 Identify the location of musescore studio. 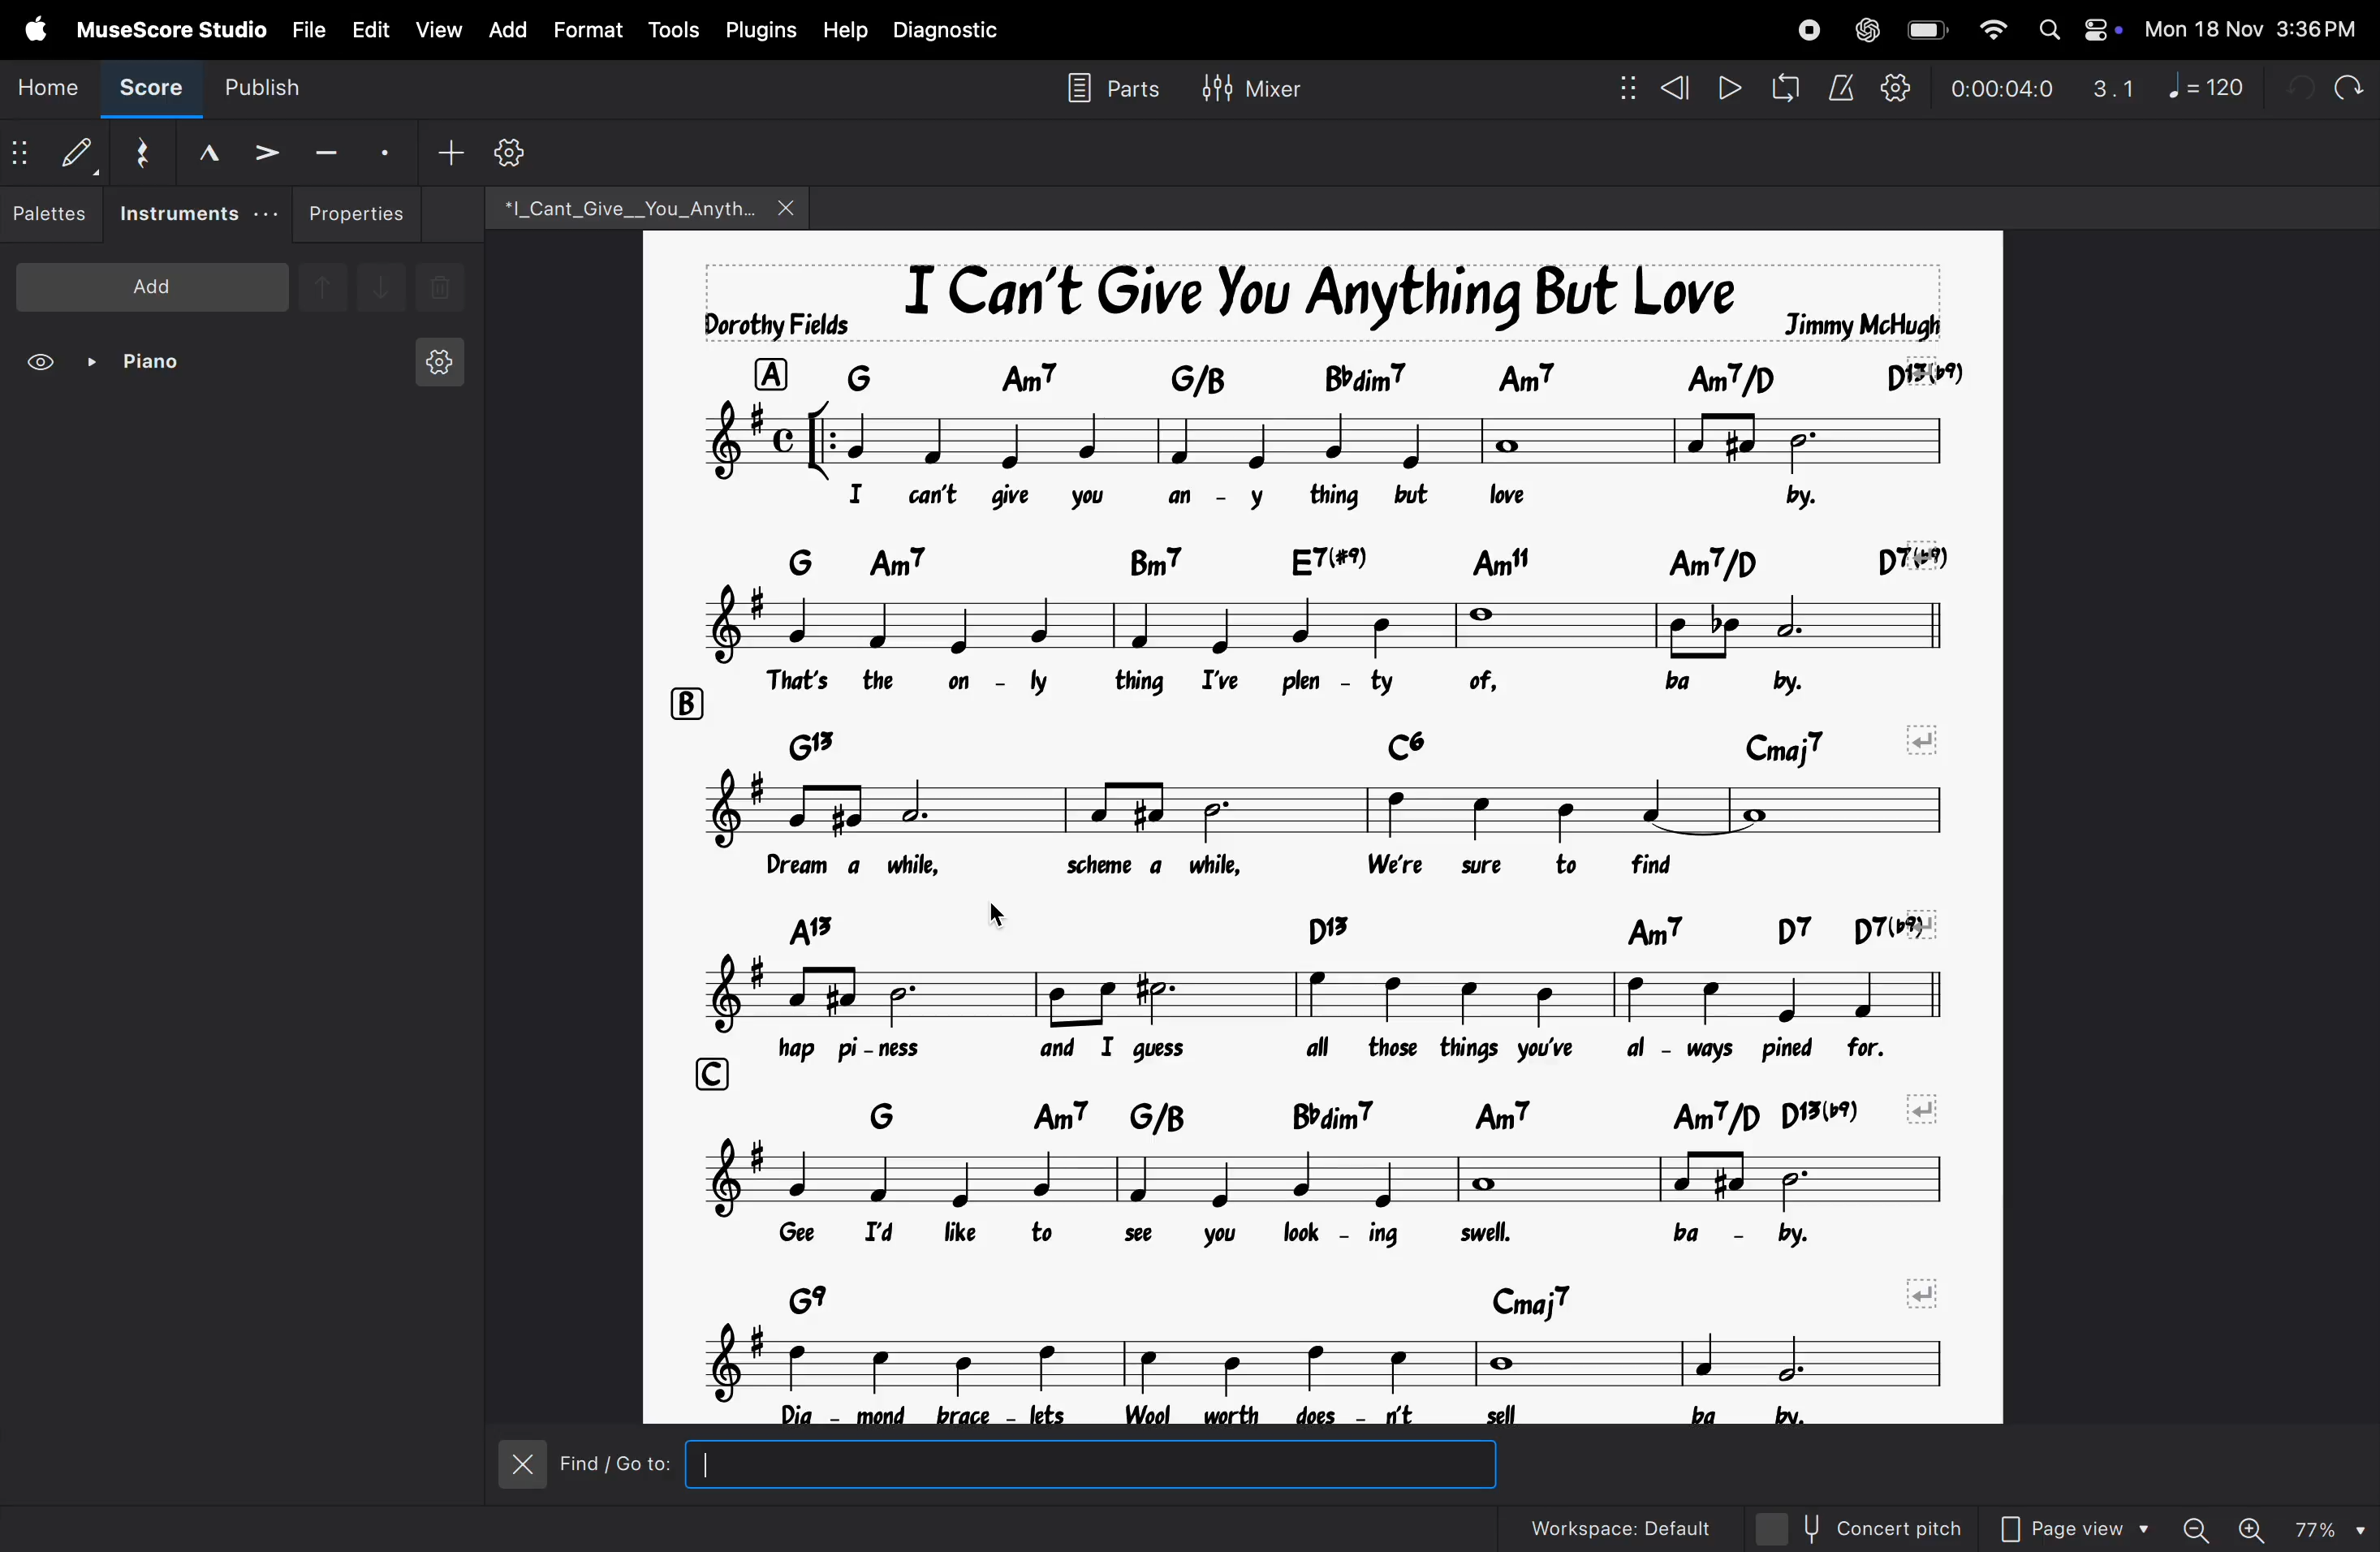
(166, 27).